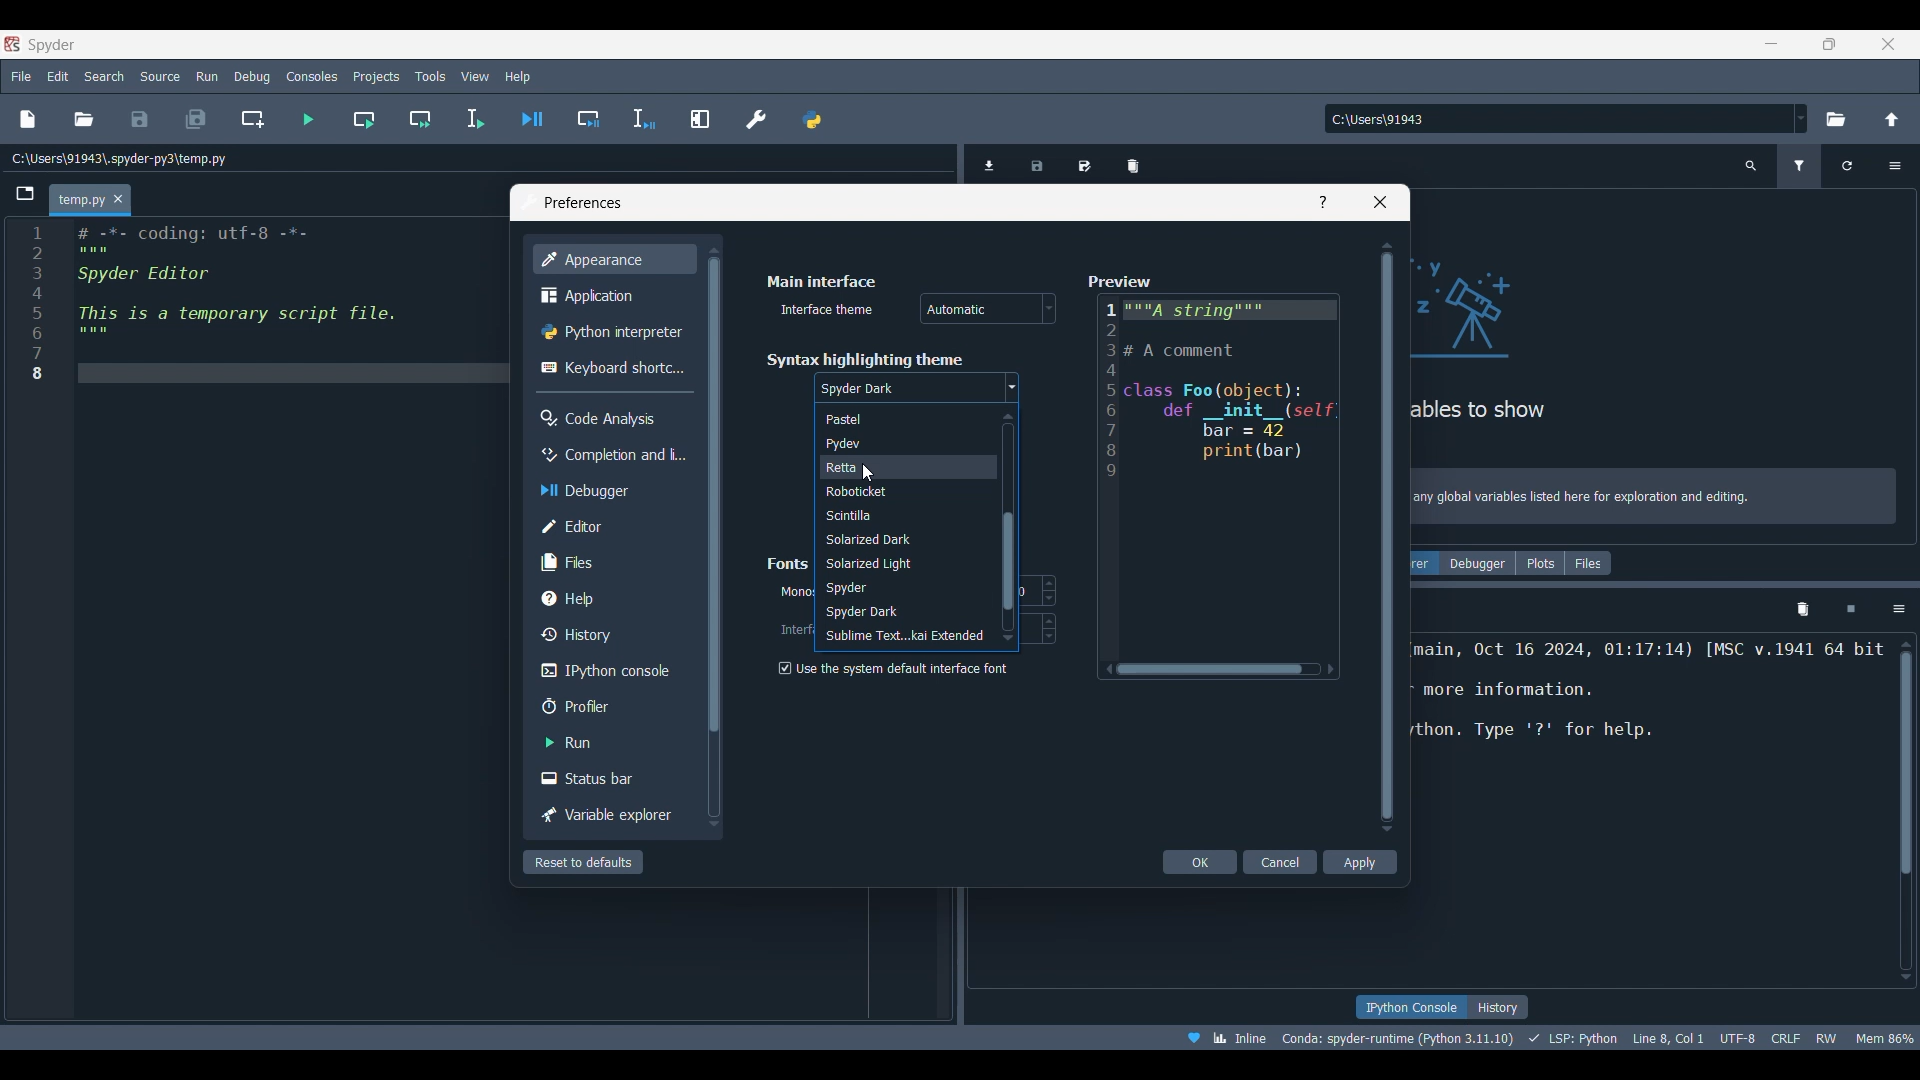 The height and width of the screenshot is (1080, 1920). What do you see at coordinates (252, 76) in the screenshot?
I see `Debug menu` at bounding box center [252, 76].